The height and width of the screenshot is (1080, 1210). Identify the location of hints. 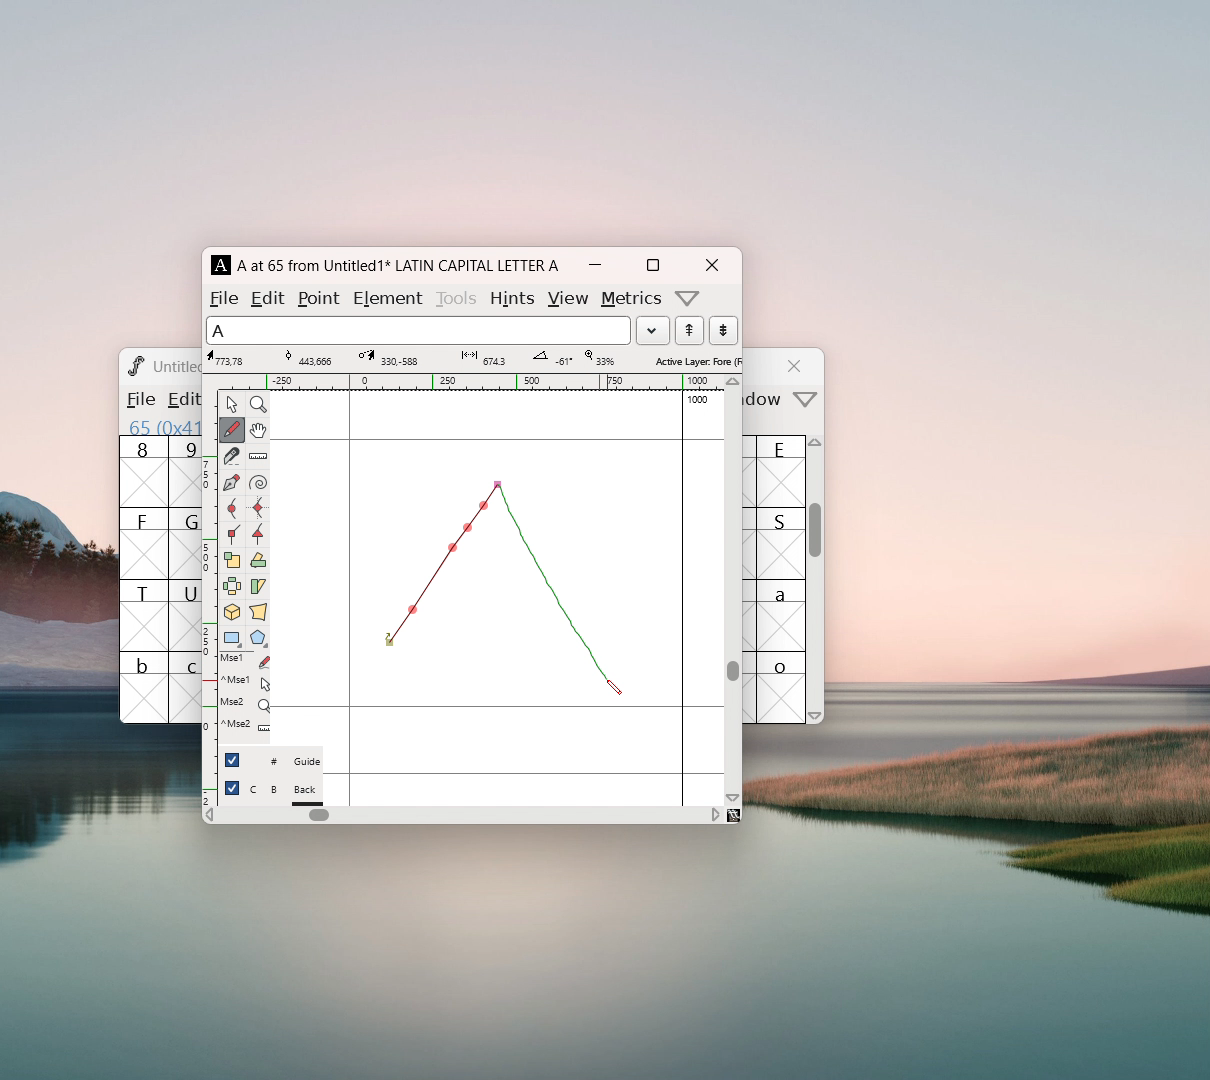
(511, 298).